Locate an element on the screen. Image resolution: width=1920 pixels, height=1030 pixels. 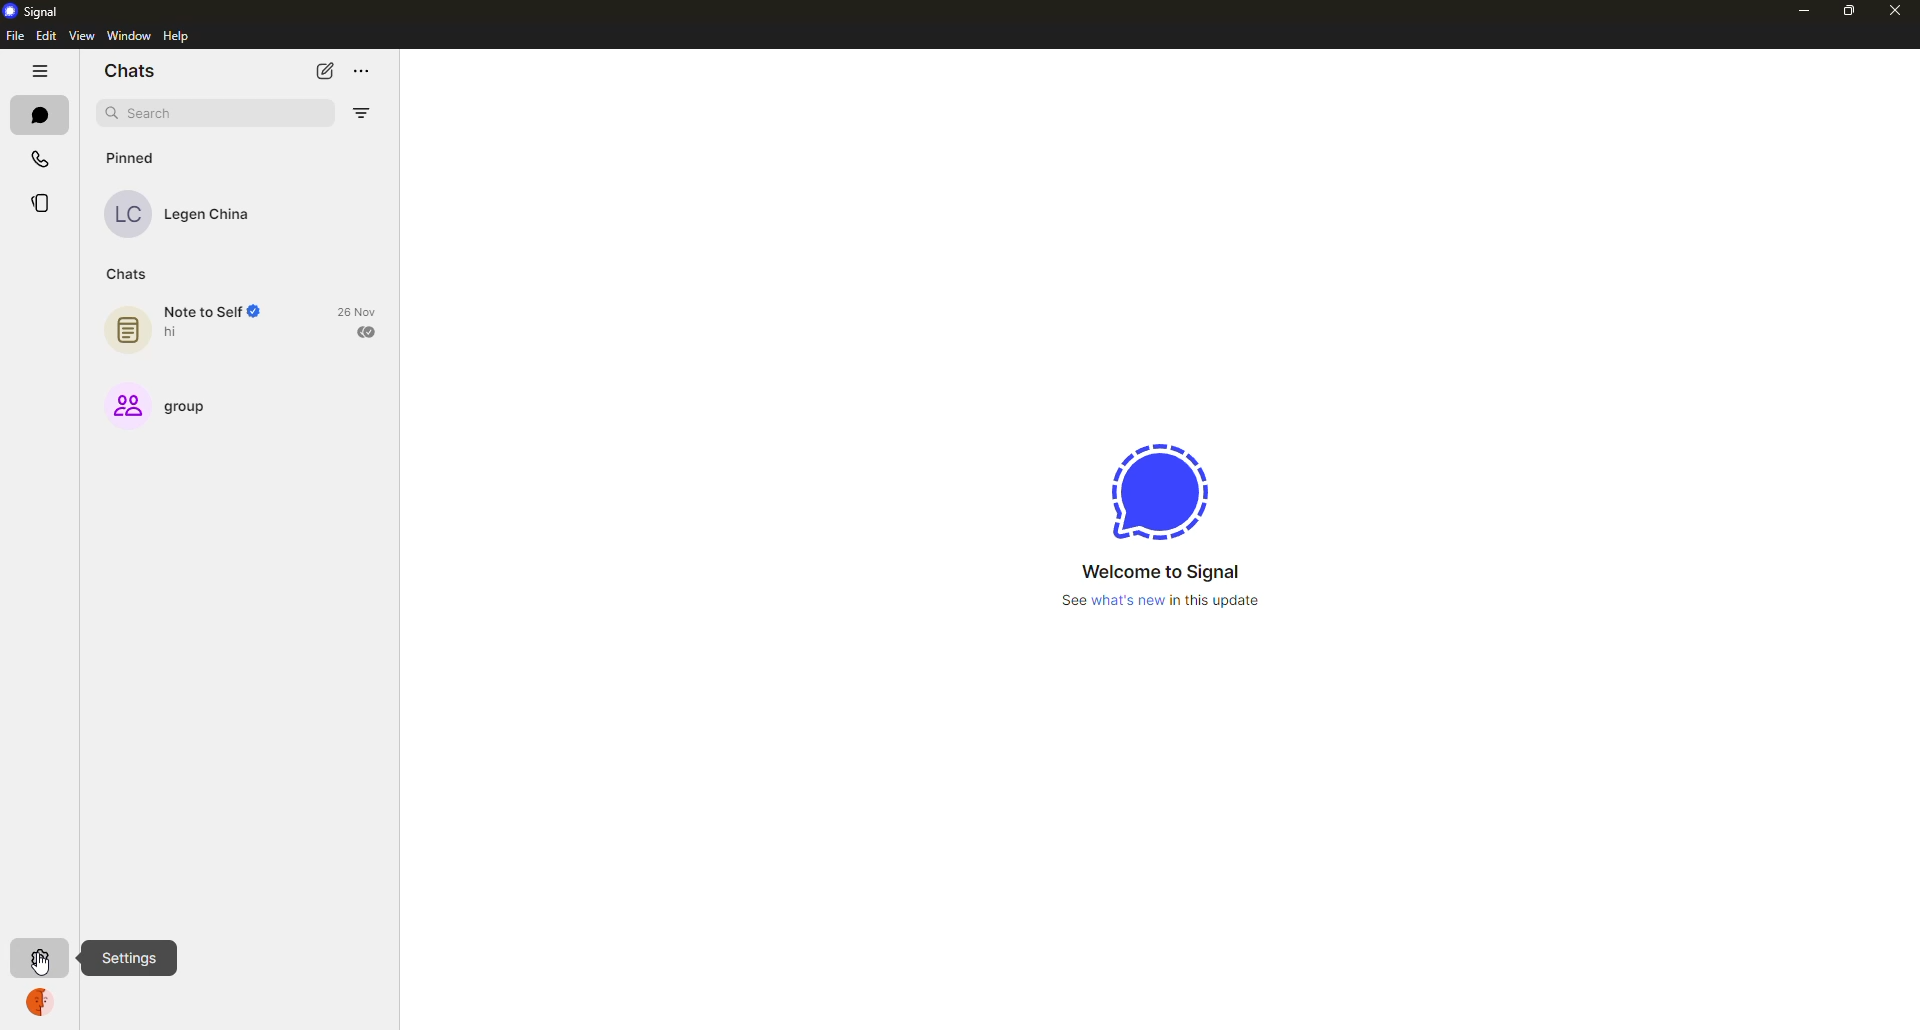
Note icon is located at coordinates (126, 326).